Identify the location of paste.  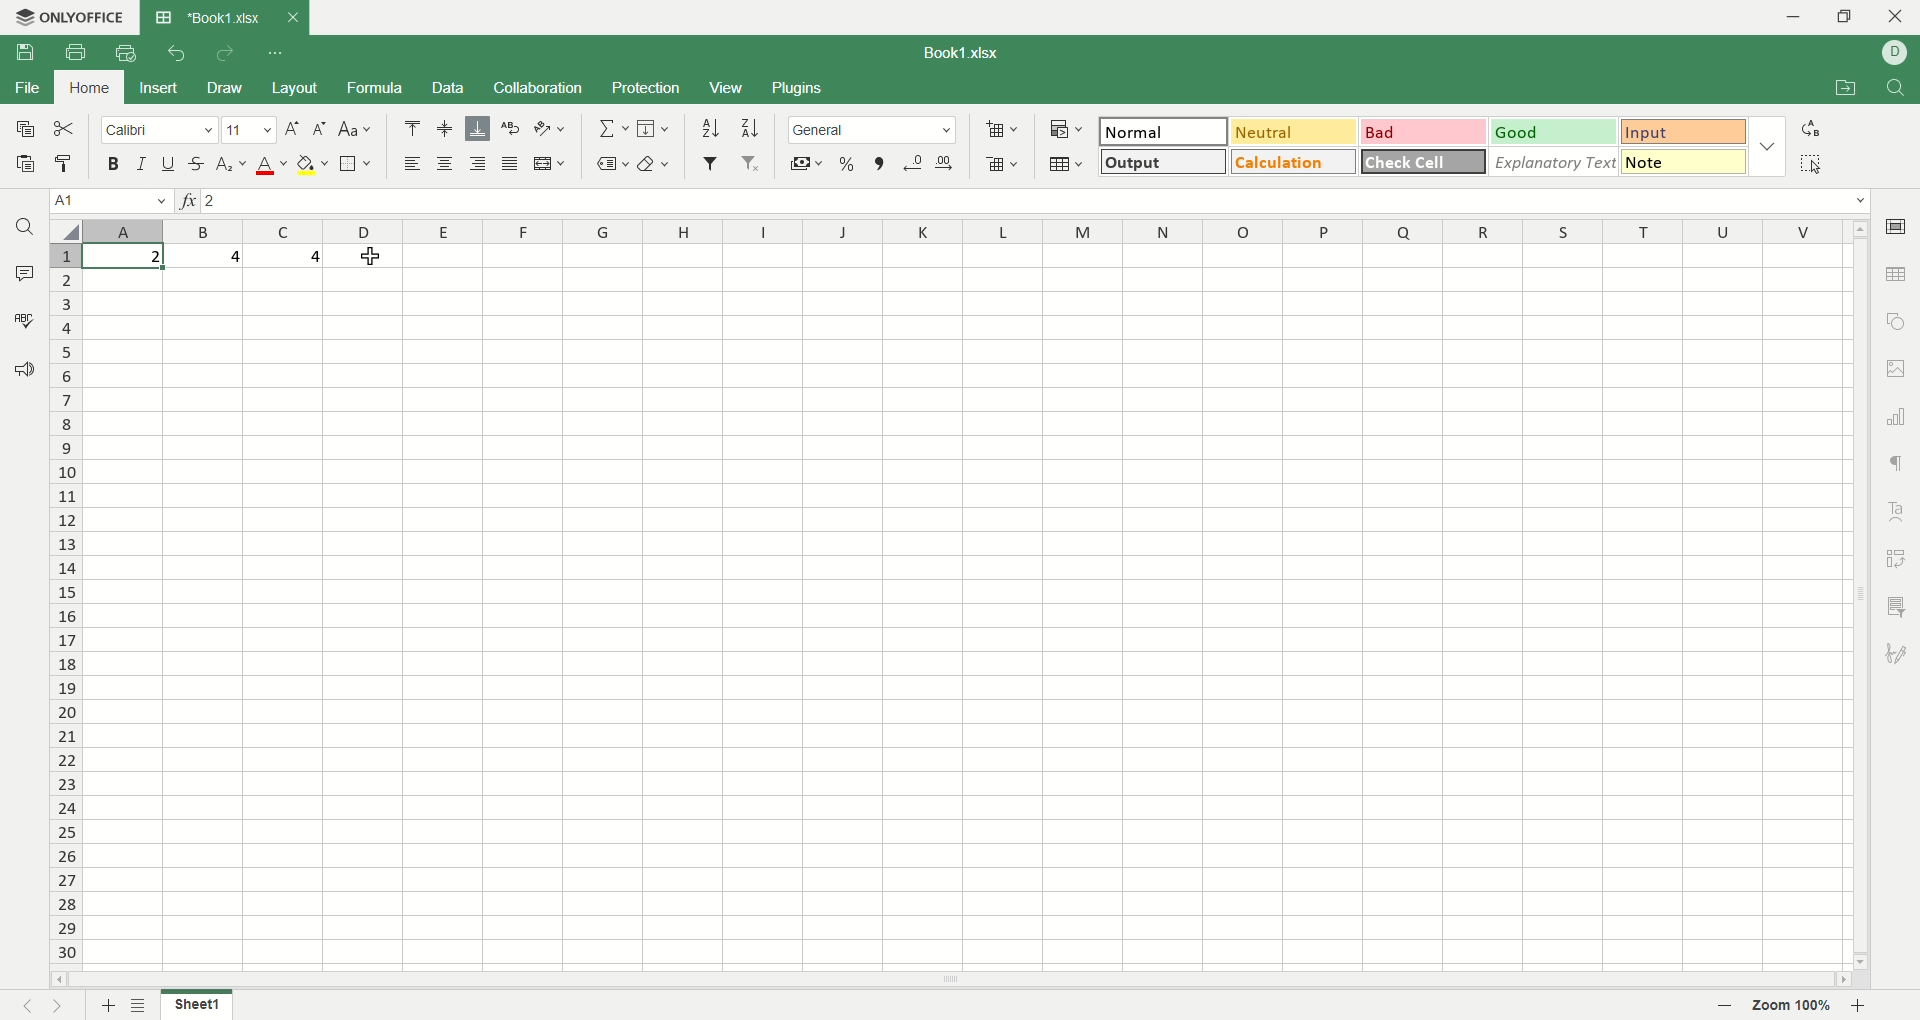
(22, 163).